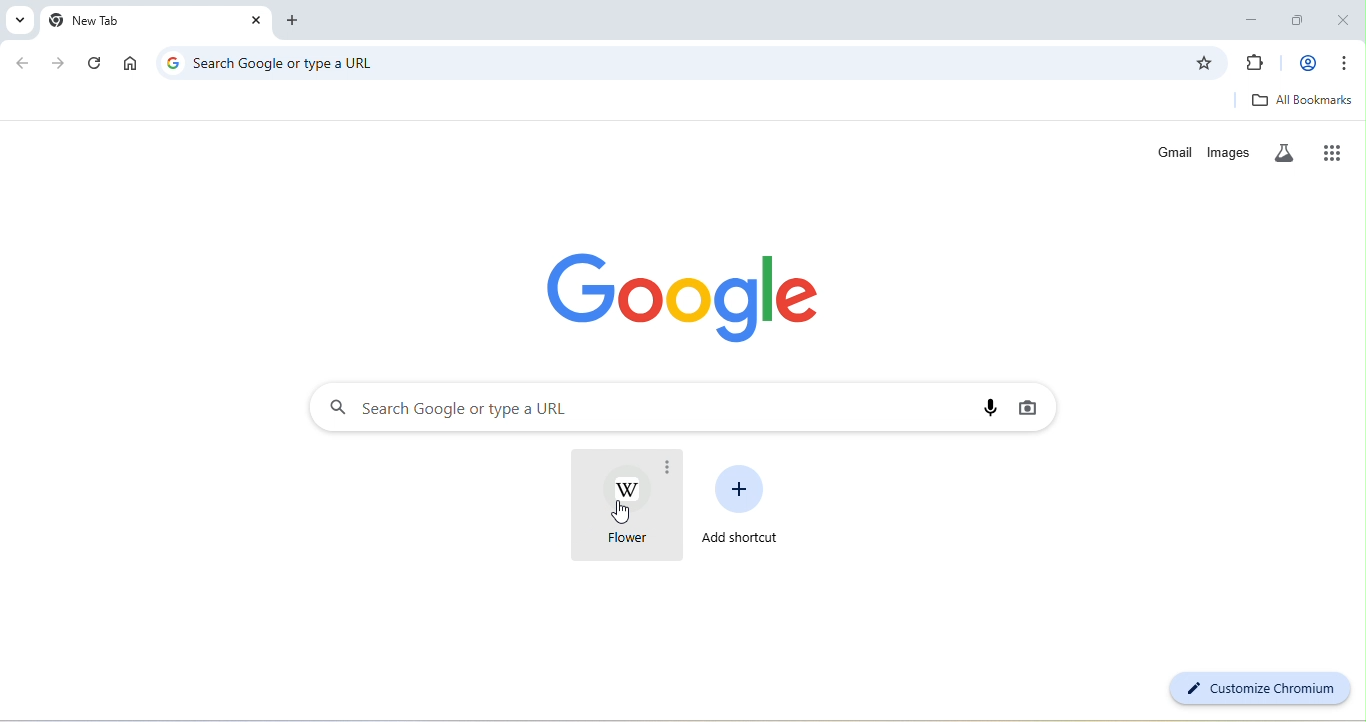 This screenshot has width=1366, height=722. Describe the element at coordinates (1302, 17) in the screenshot. I see `maximize` at that location.